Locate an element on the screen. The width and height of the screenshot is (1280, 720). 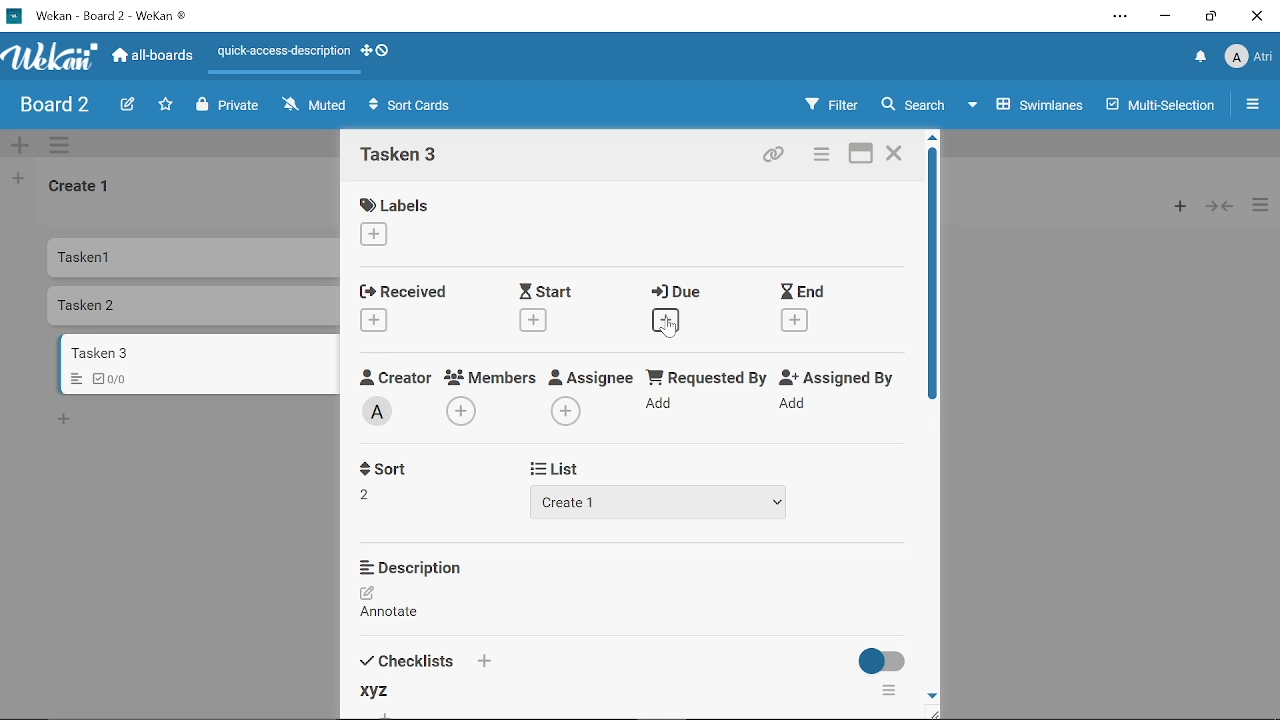
Copy link of this card to clipboard is located at coordinates (774, 156).